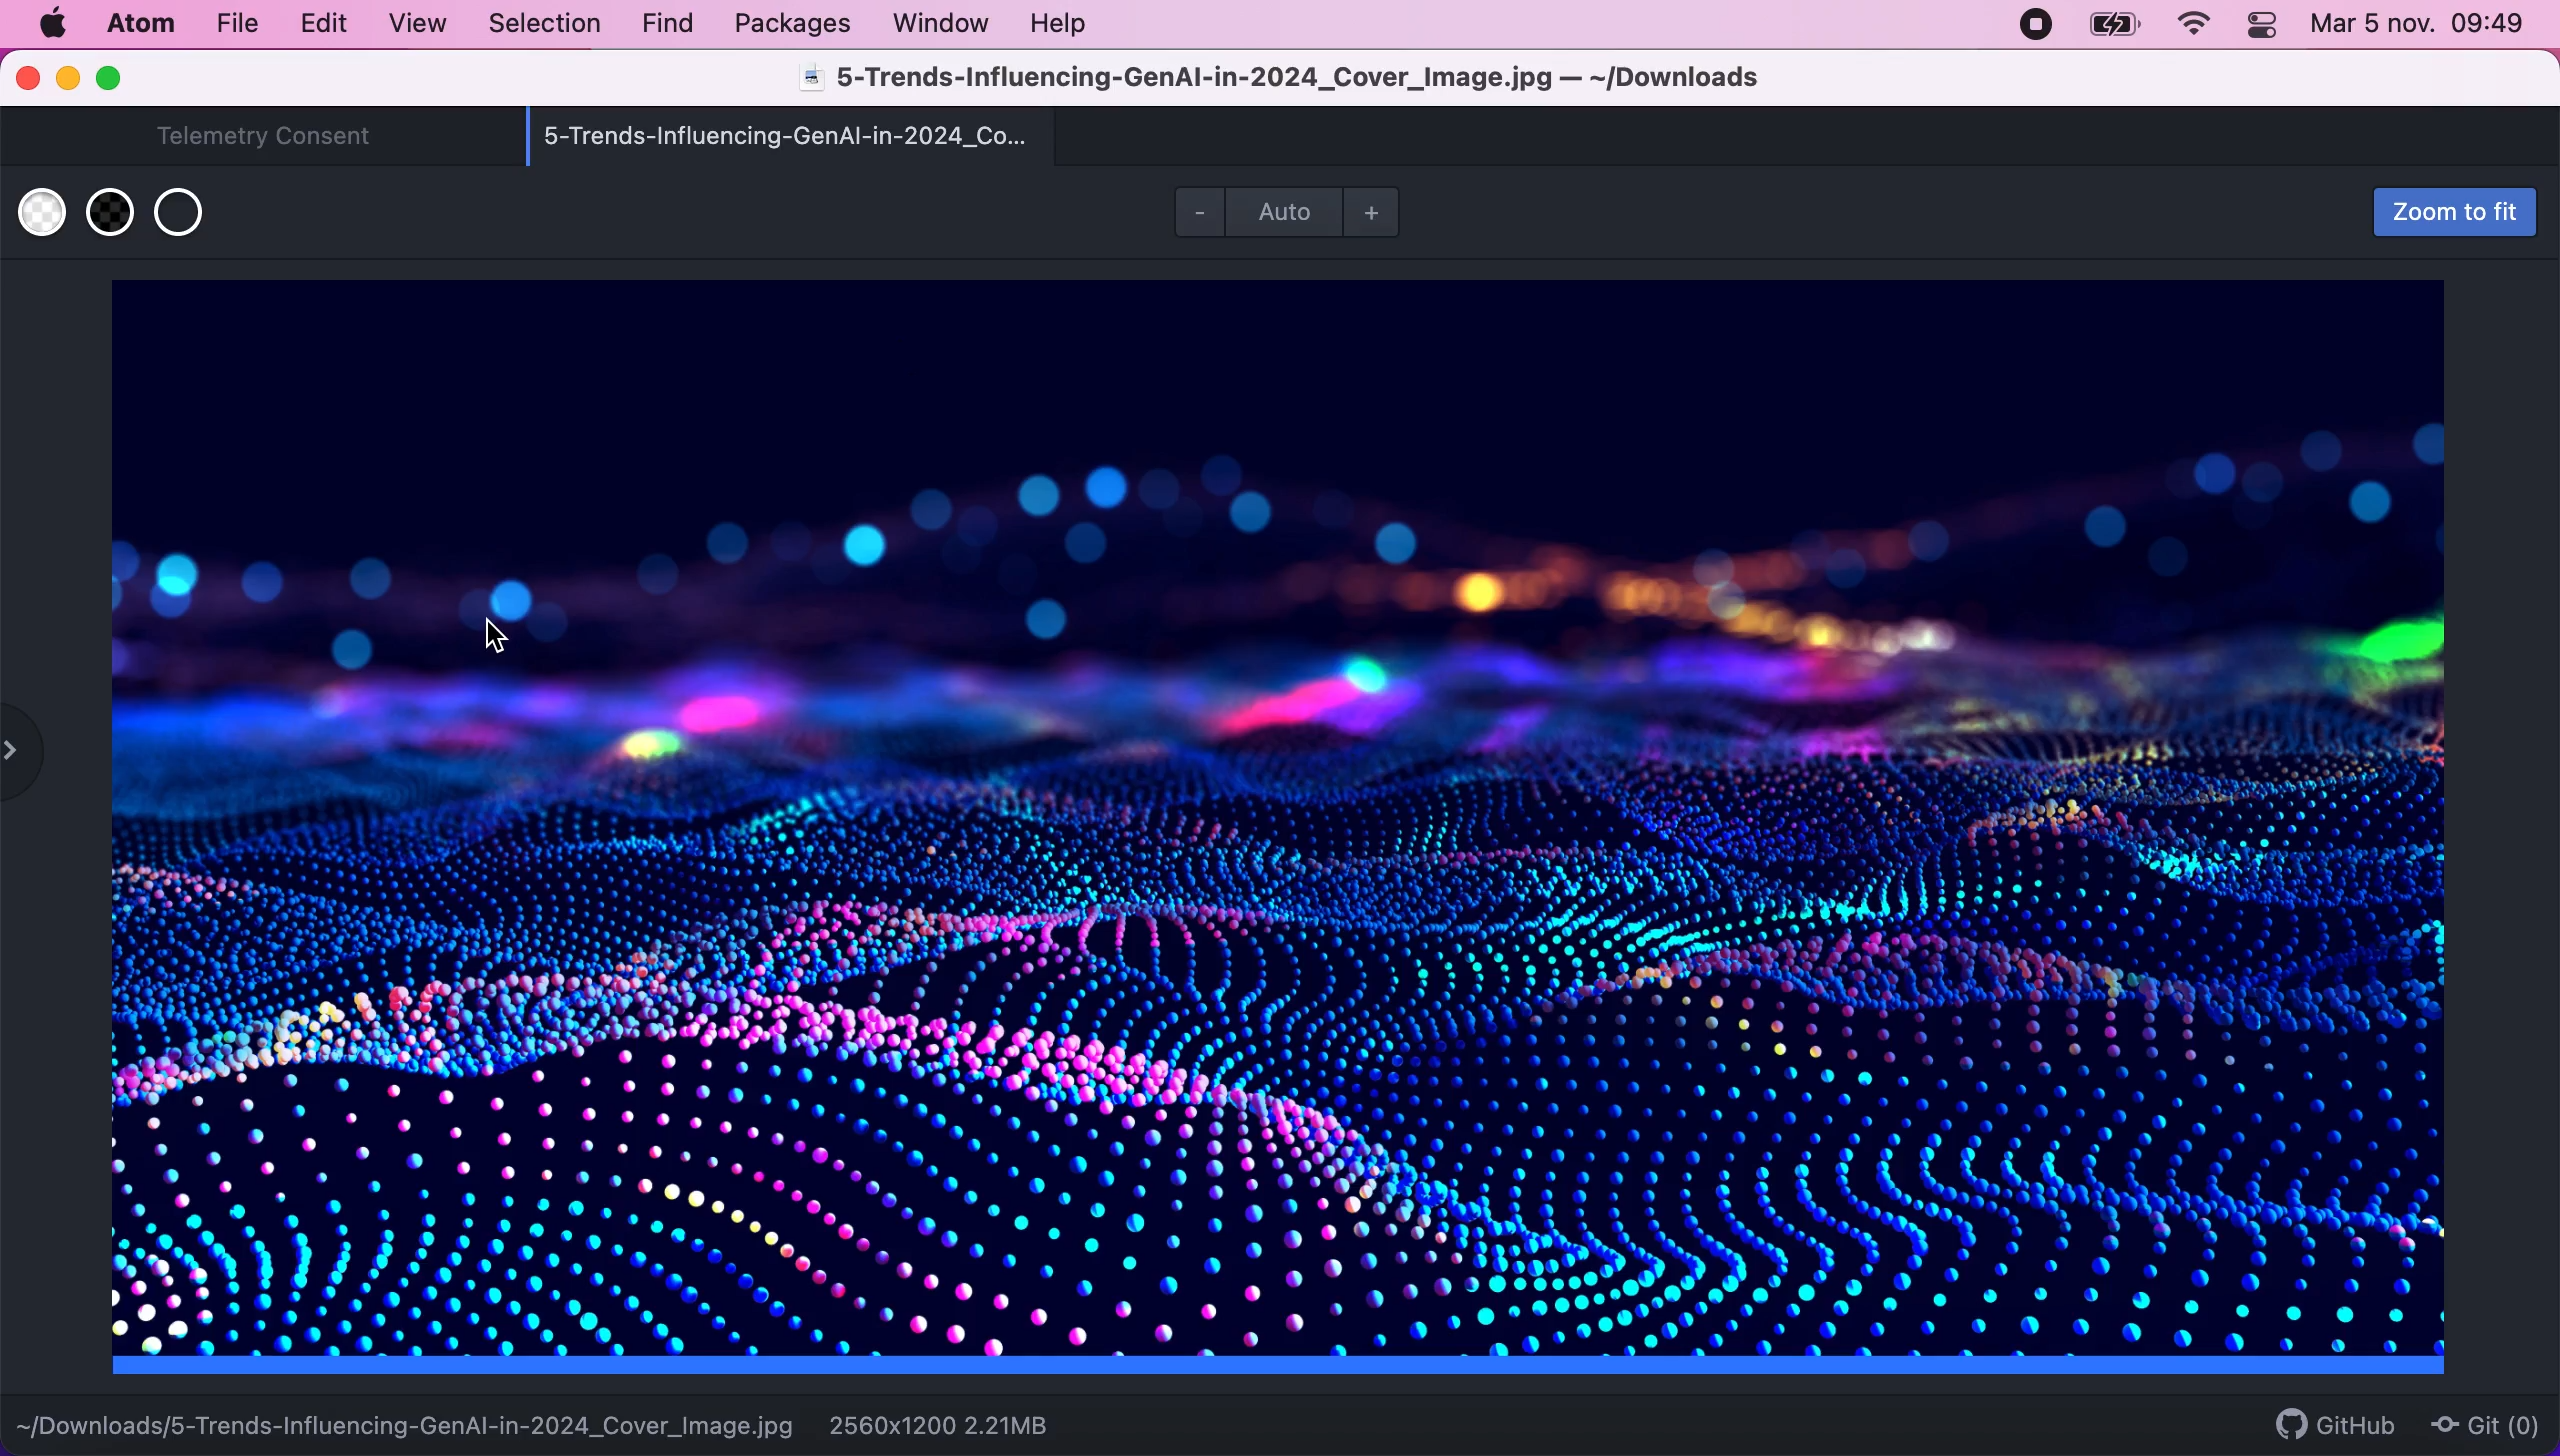 This screenshot has height=1456, width=2560. I want to click on window, so click(941, 29).